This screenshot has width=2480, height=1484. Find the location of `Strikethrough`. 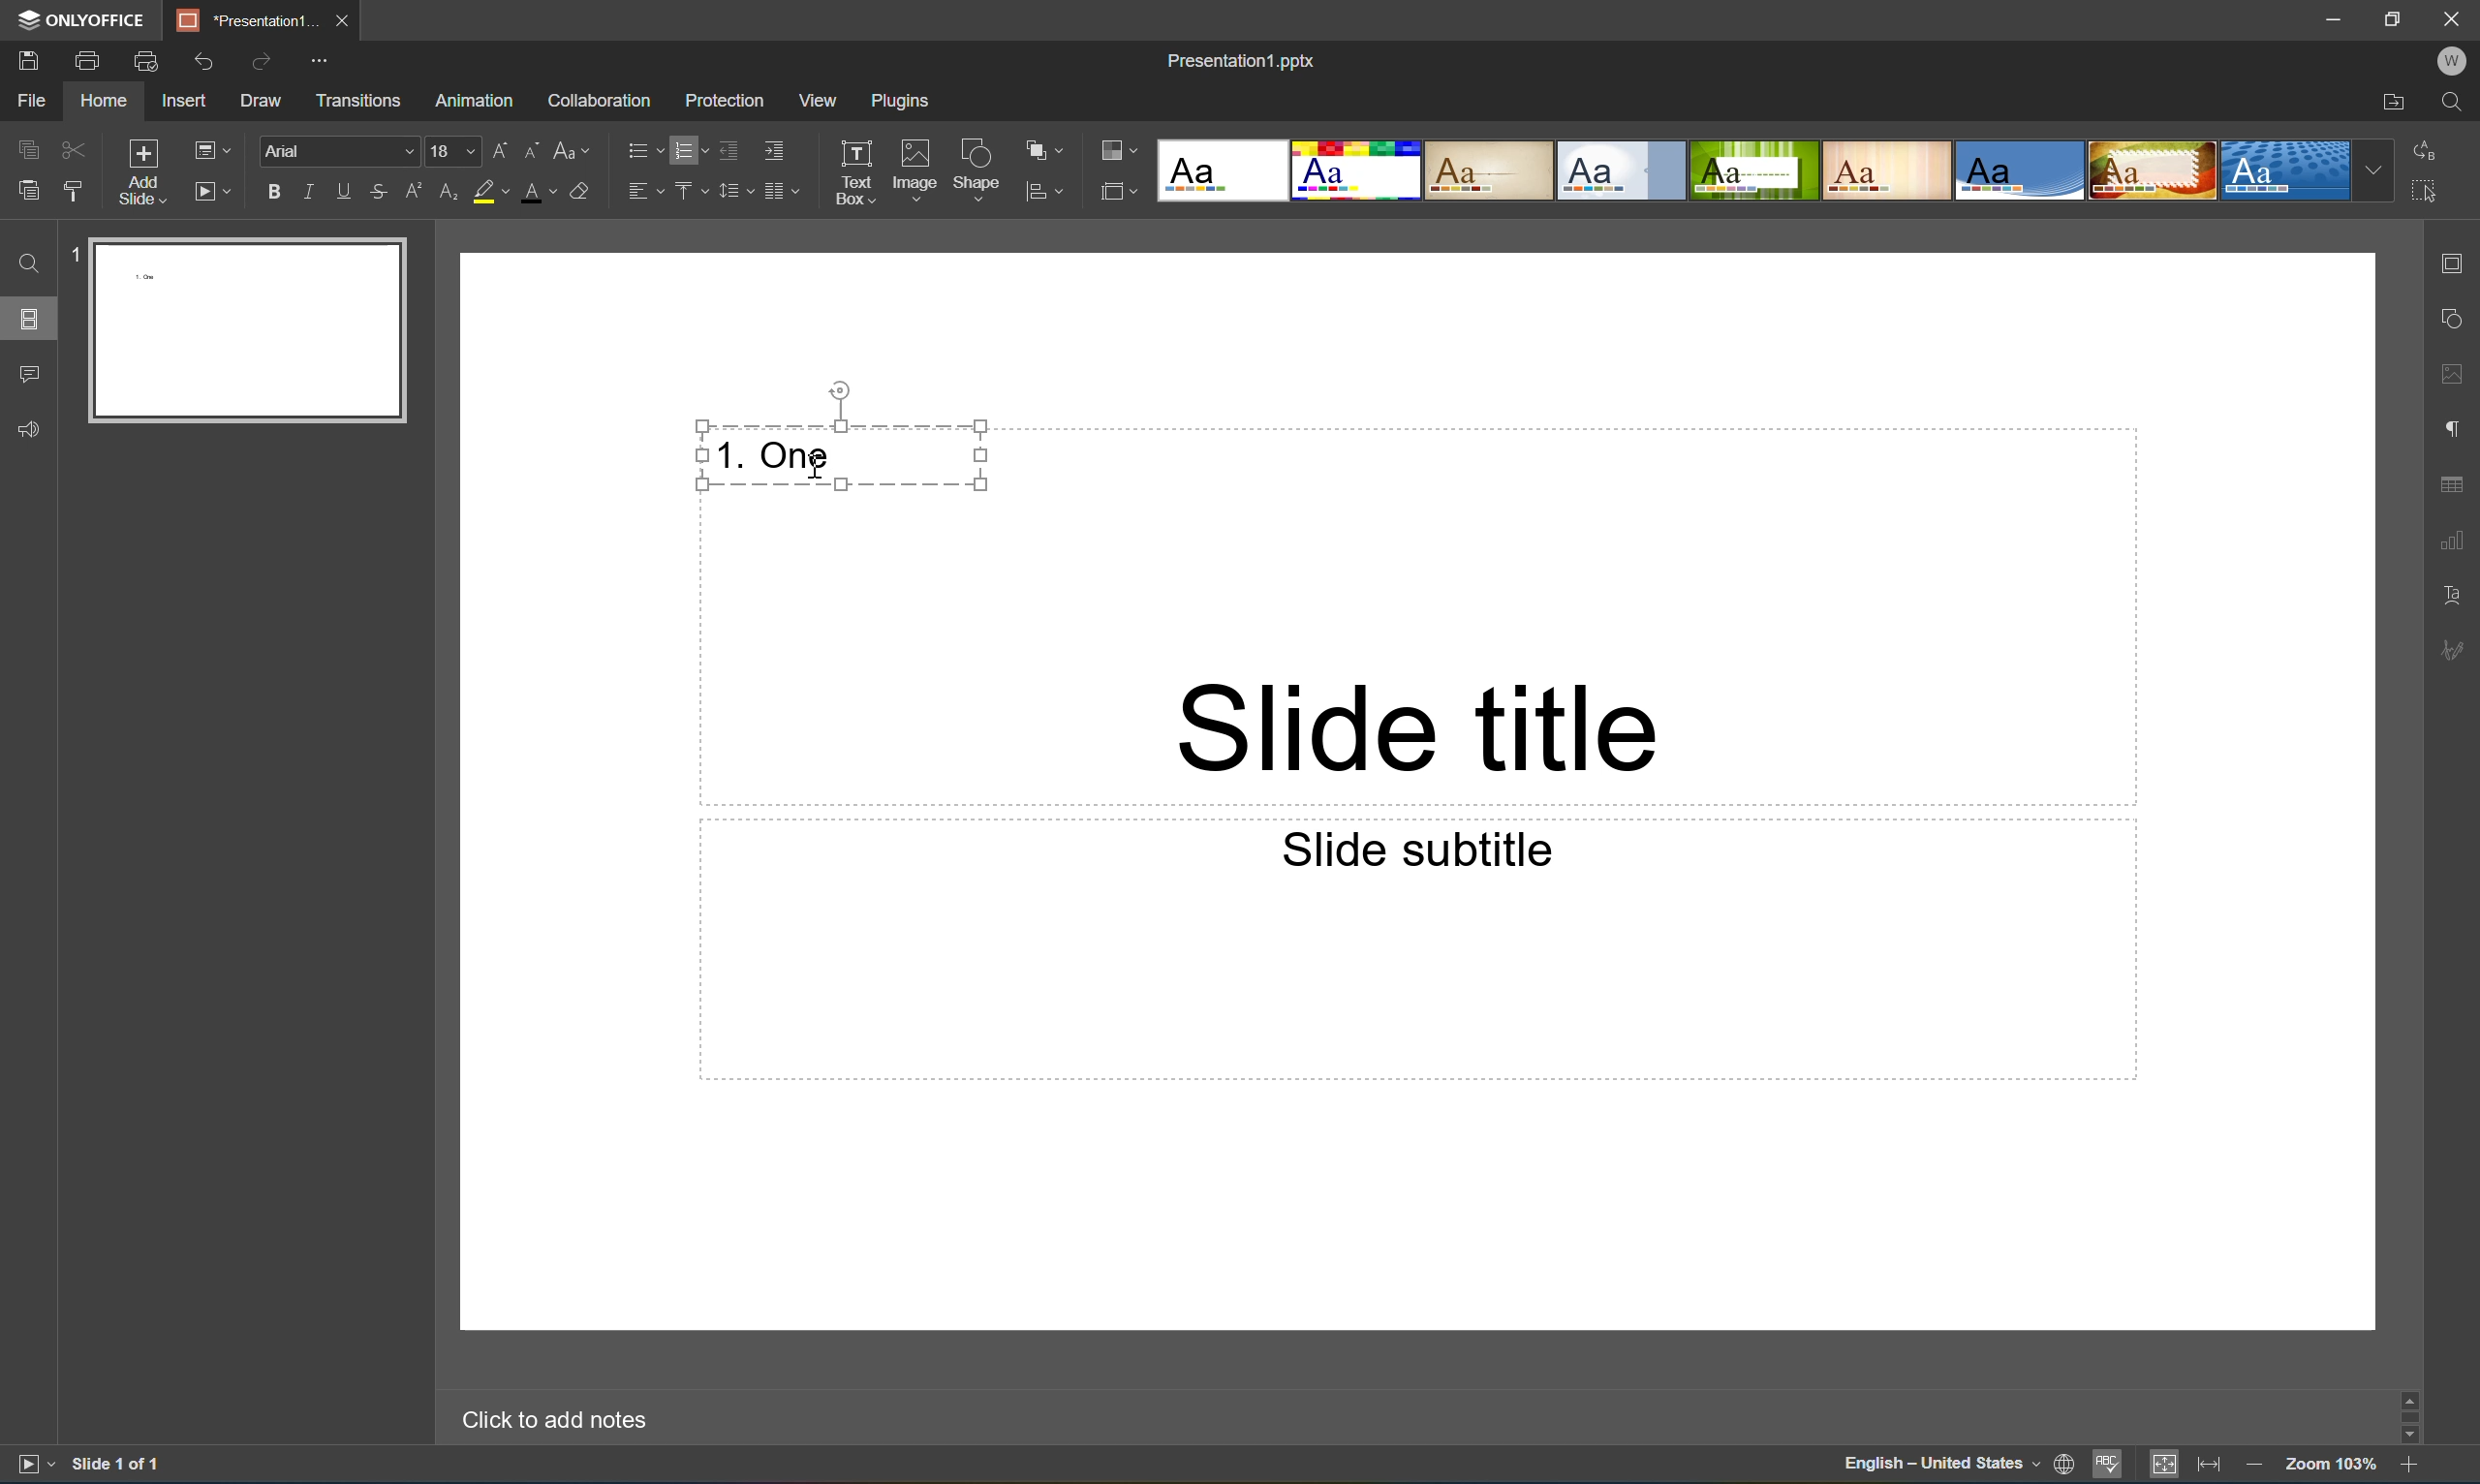

Strikethrough is located at coordinates (379, 191).